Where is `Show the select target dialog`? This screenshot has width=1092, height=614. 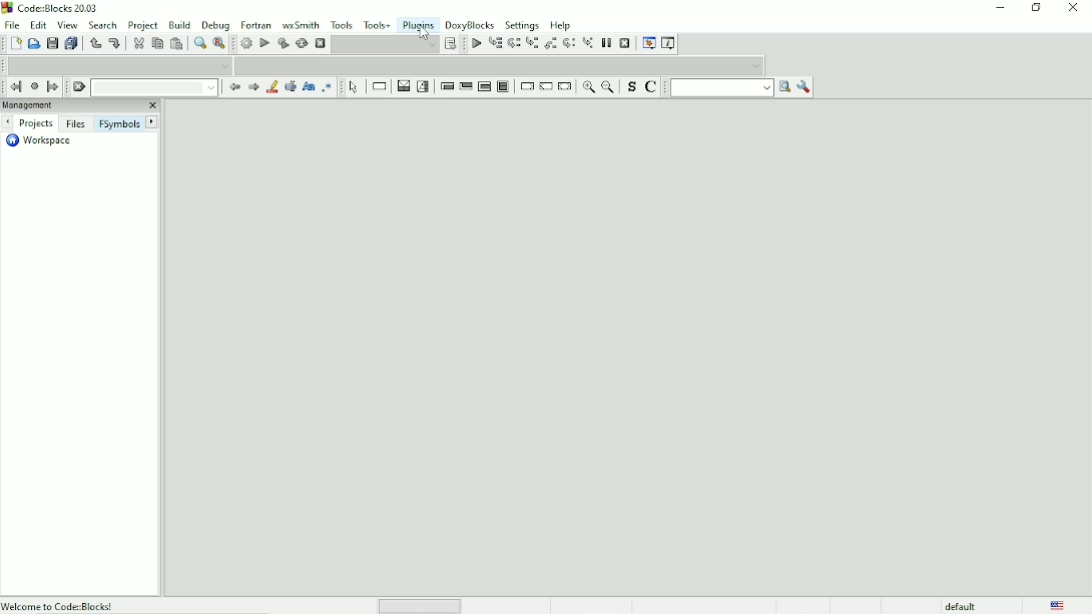 Show the select target dialog is located at coordinates (452, 44).